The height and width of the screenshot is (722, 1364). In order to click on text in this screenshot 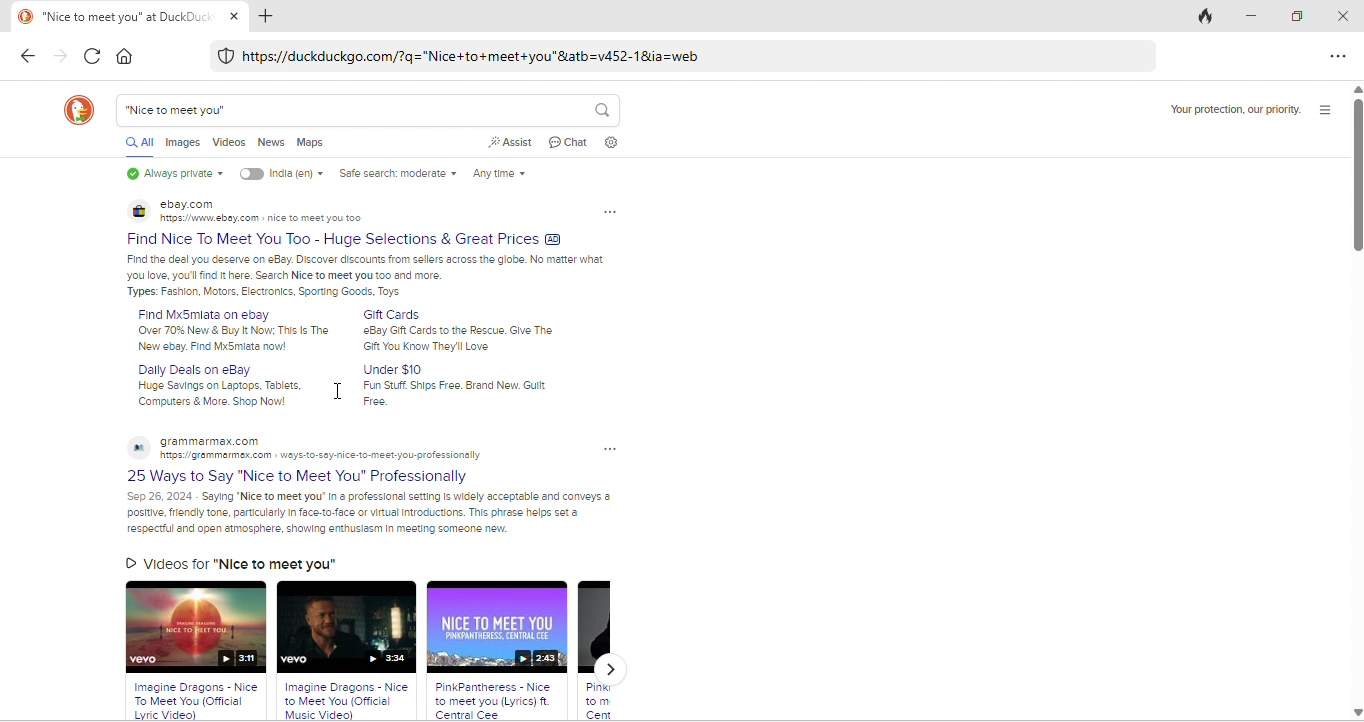, I will do `click(345, 240)`.